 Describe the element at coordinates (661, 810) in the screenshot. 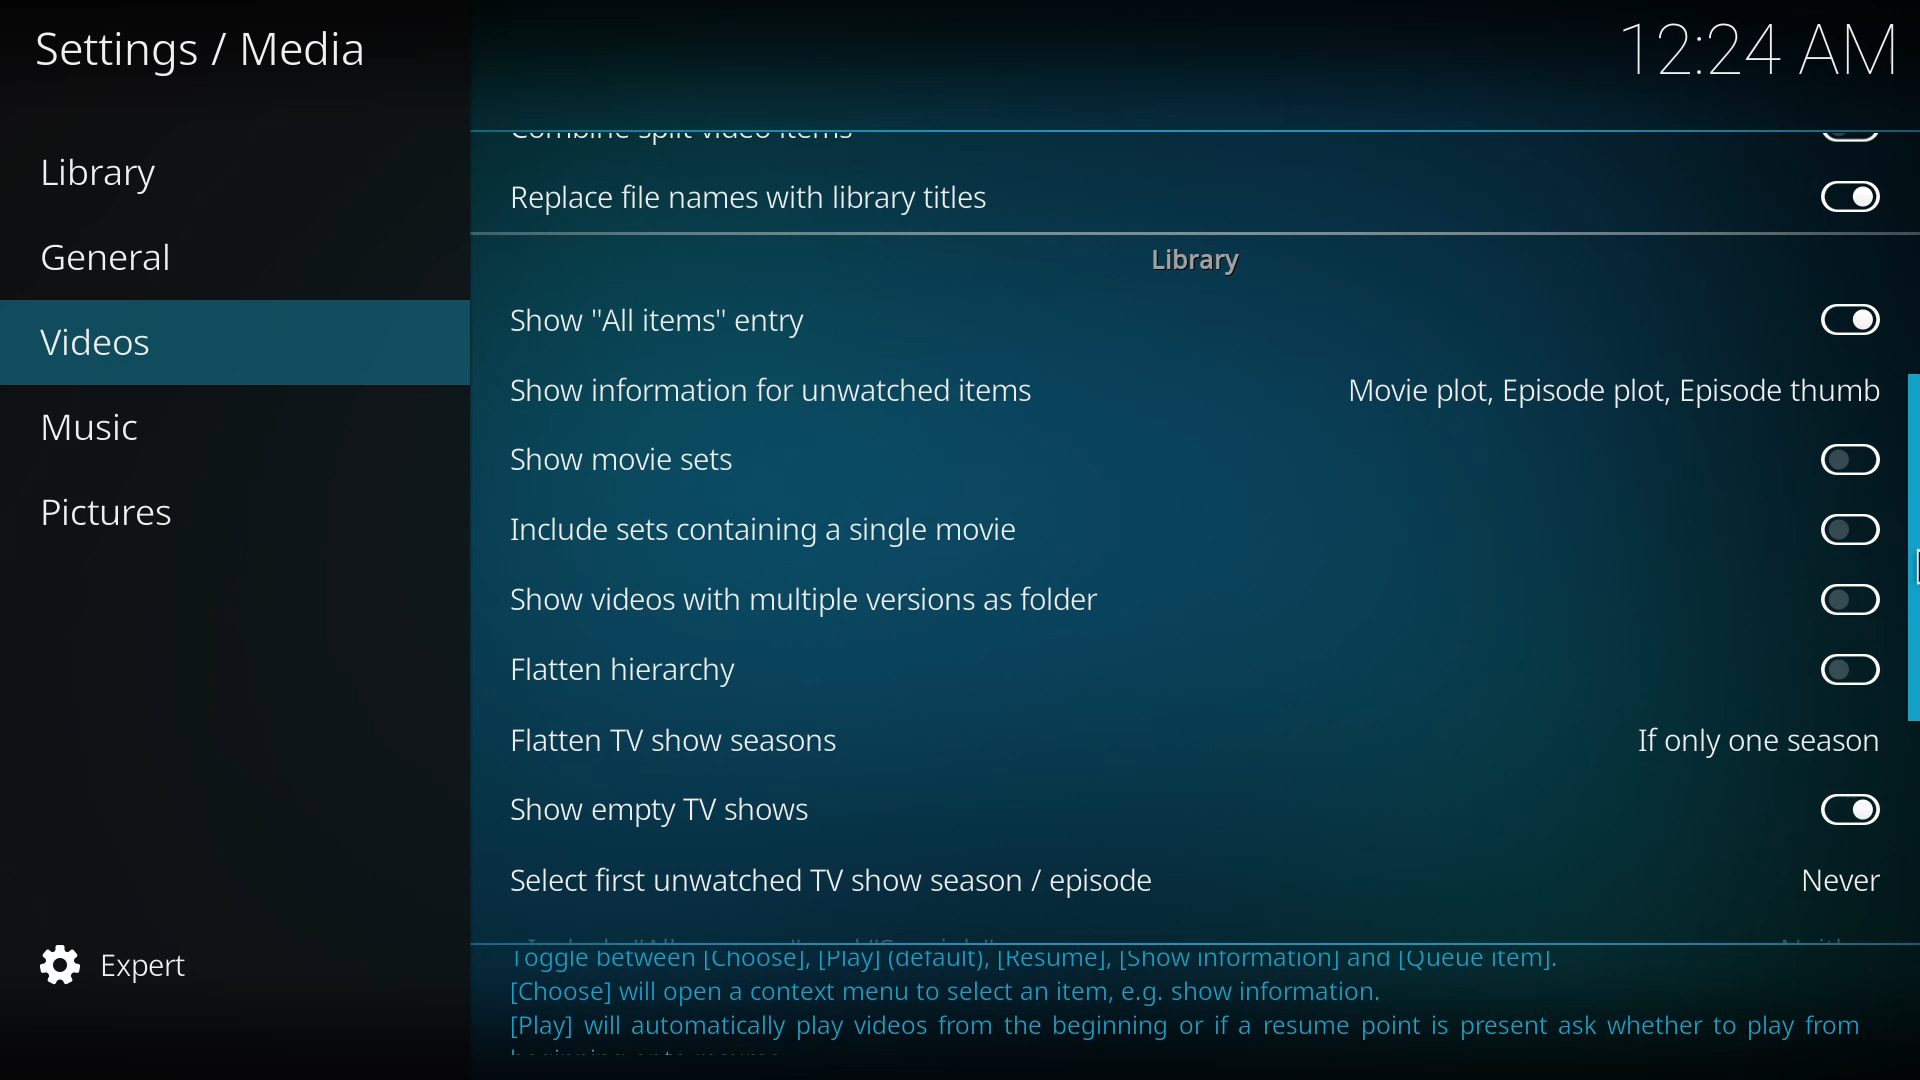

I see `show empty tv shows` at that location.